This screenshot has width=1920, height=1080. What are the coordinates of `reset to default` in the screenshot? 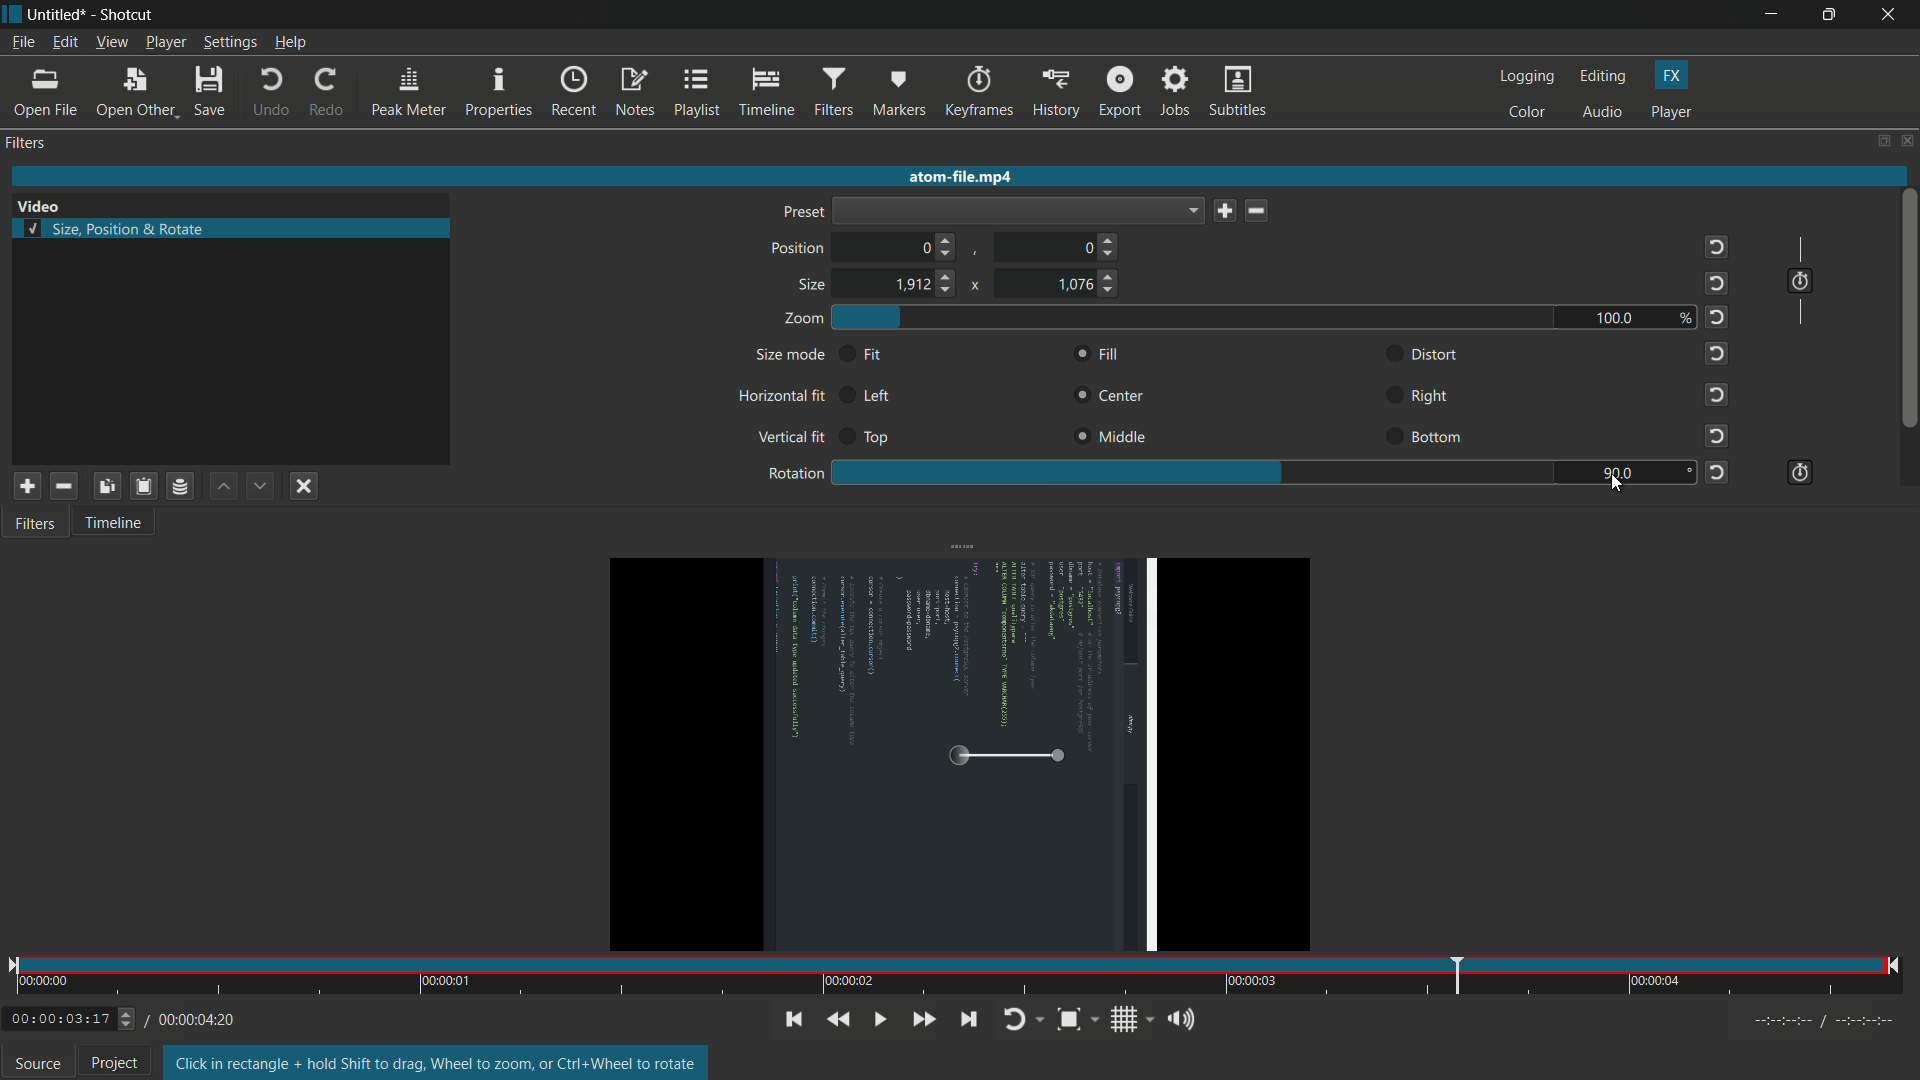 It's located at (1718, 471).